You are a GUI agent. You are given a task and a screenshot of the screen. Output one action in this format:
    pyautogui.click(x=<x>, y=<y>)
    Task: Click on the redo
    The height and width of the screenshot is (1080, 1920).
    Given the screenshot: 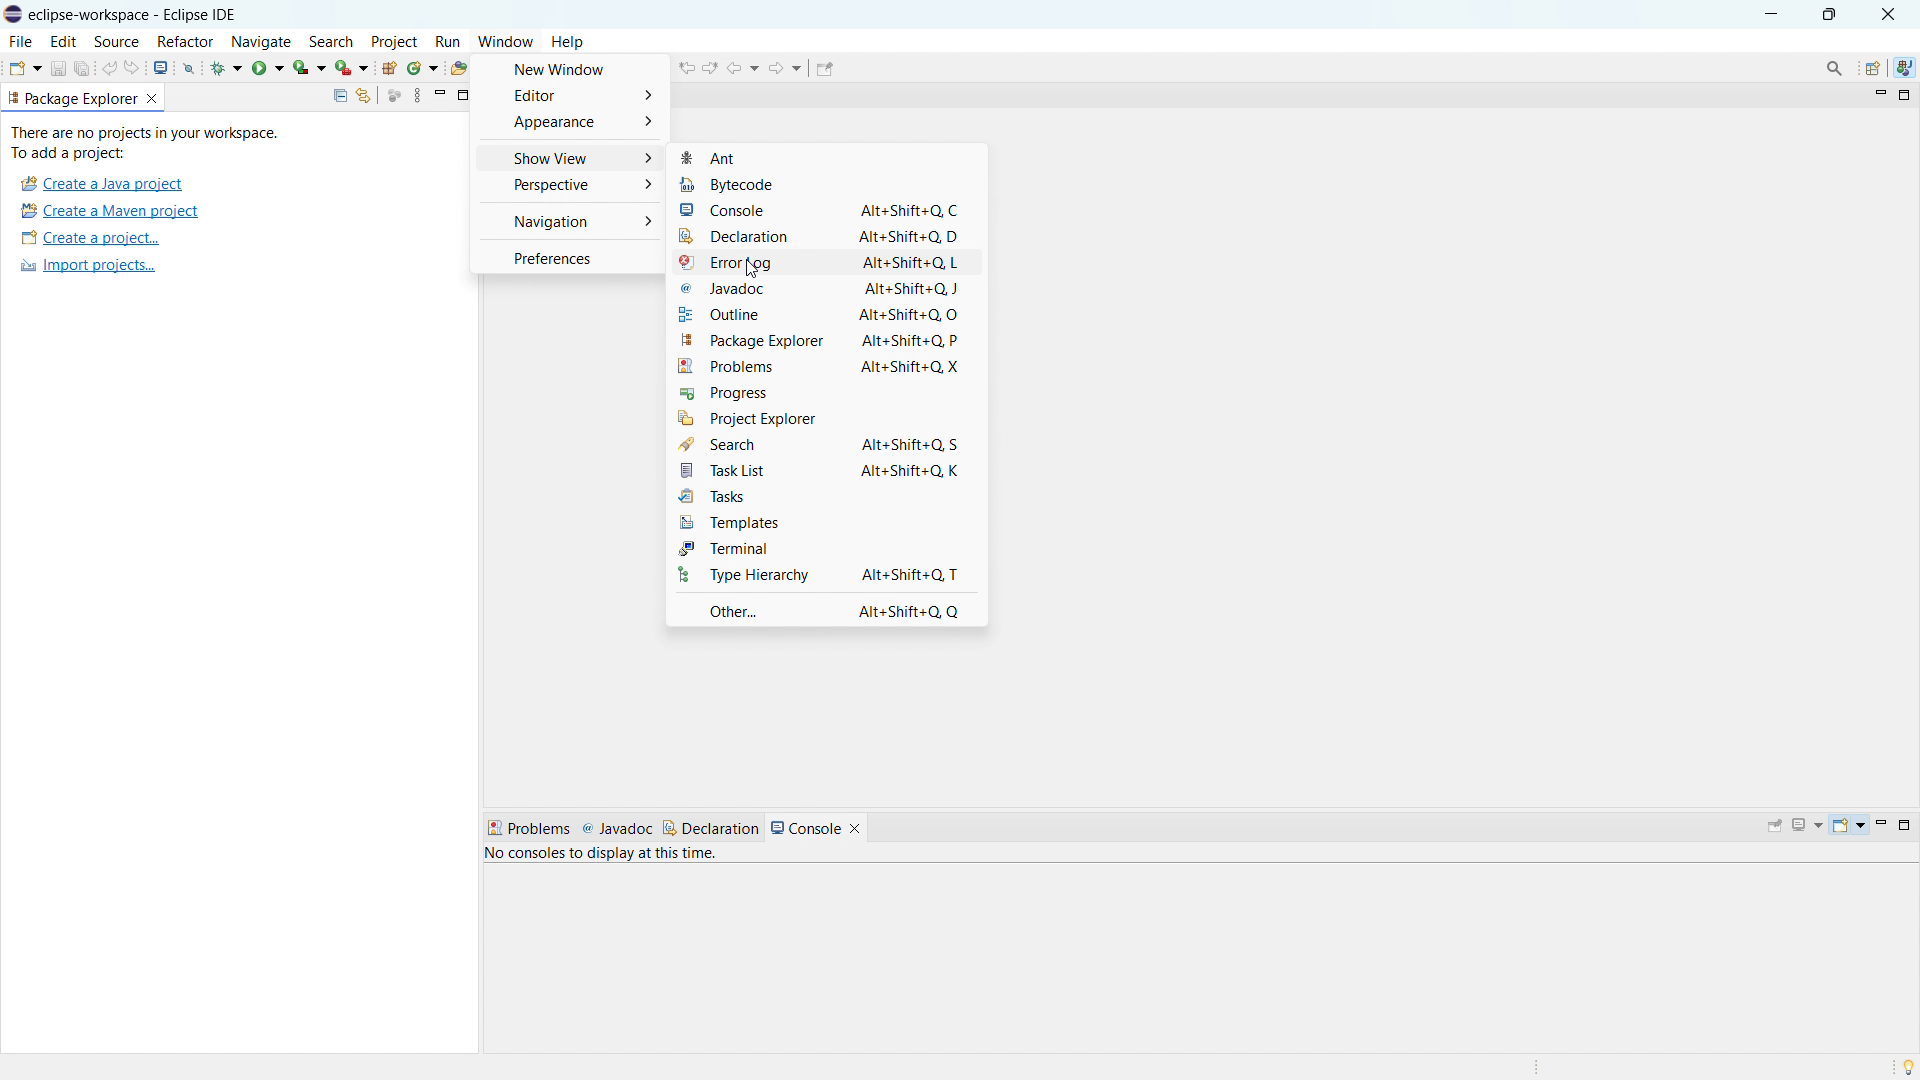 What is the action you would take?
    pyautogui.click(x=133, y=66)
    